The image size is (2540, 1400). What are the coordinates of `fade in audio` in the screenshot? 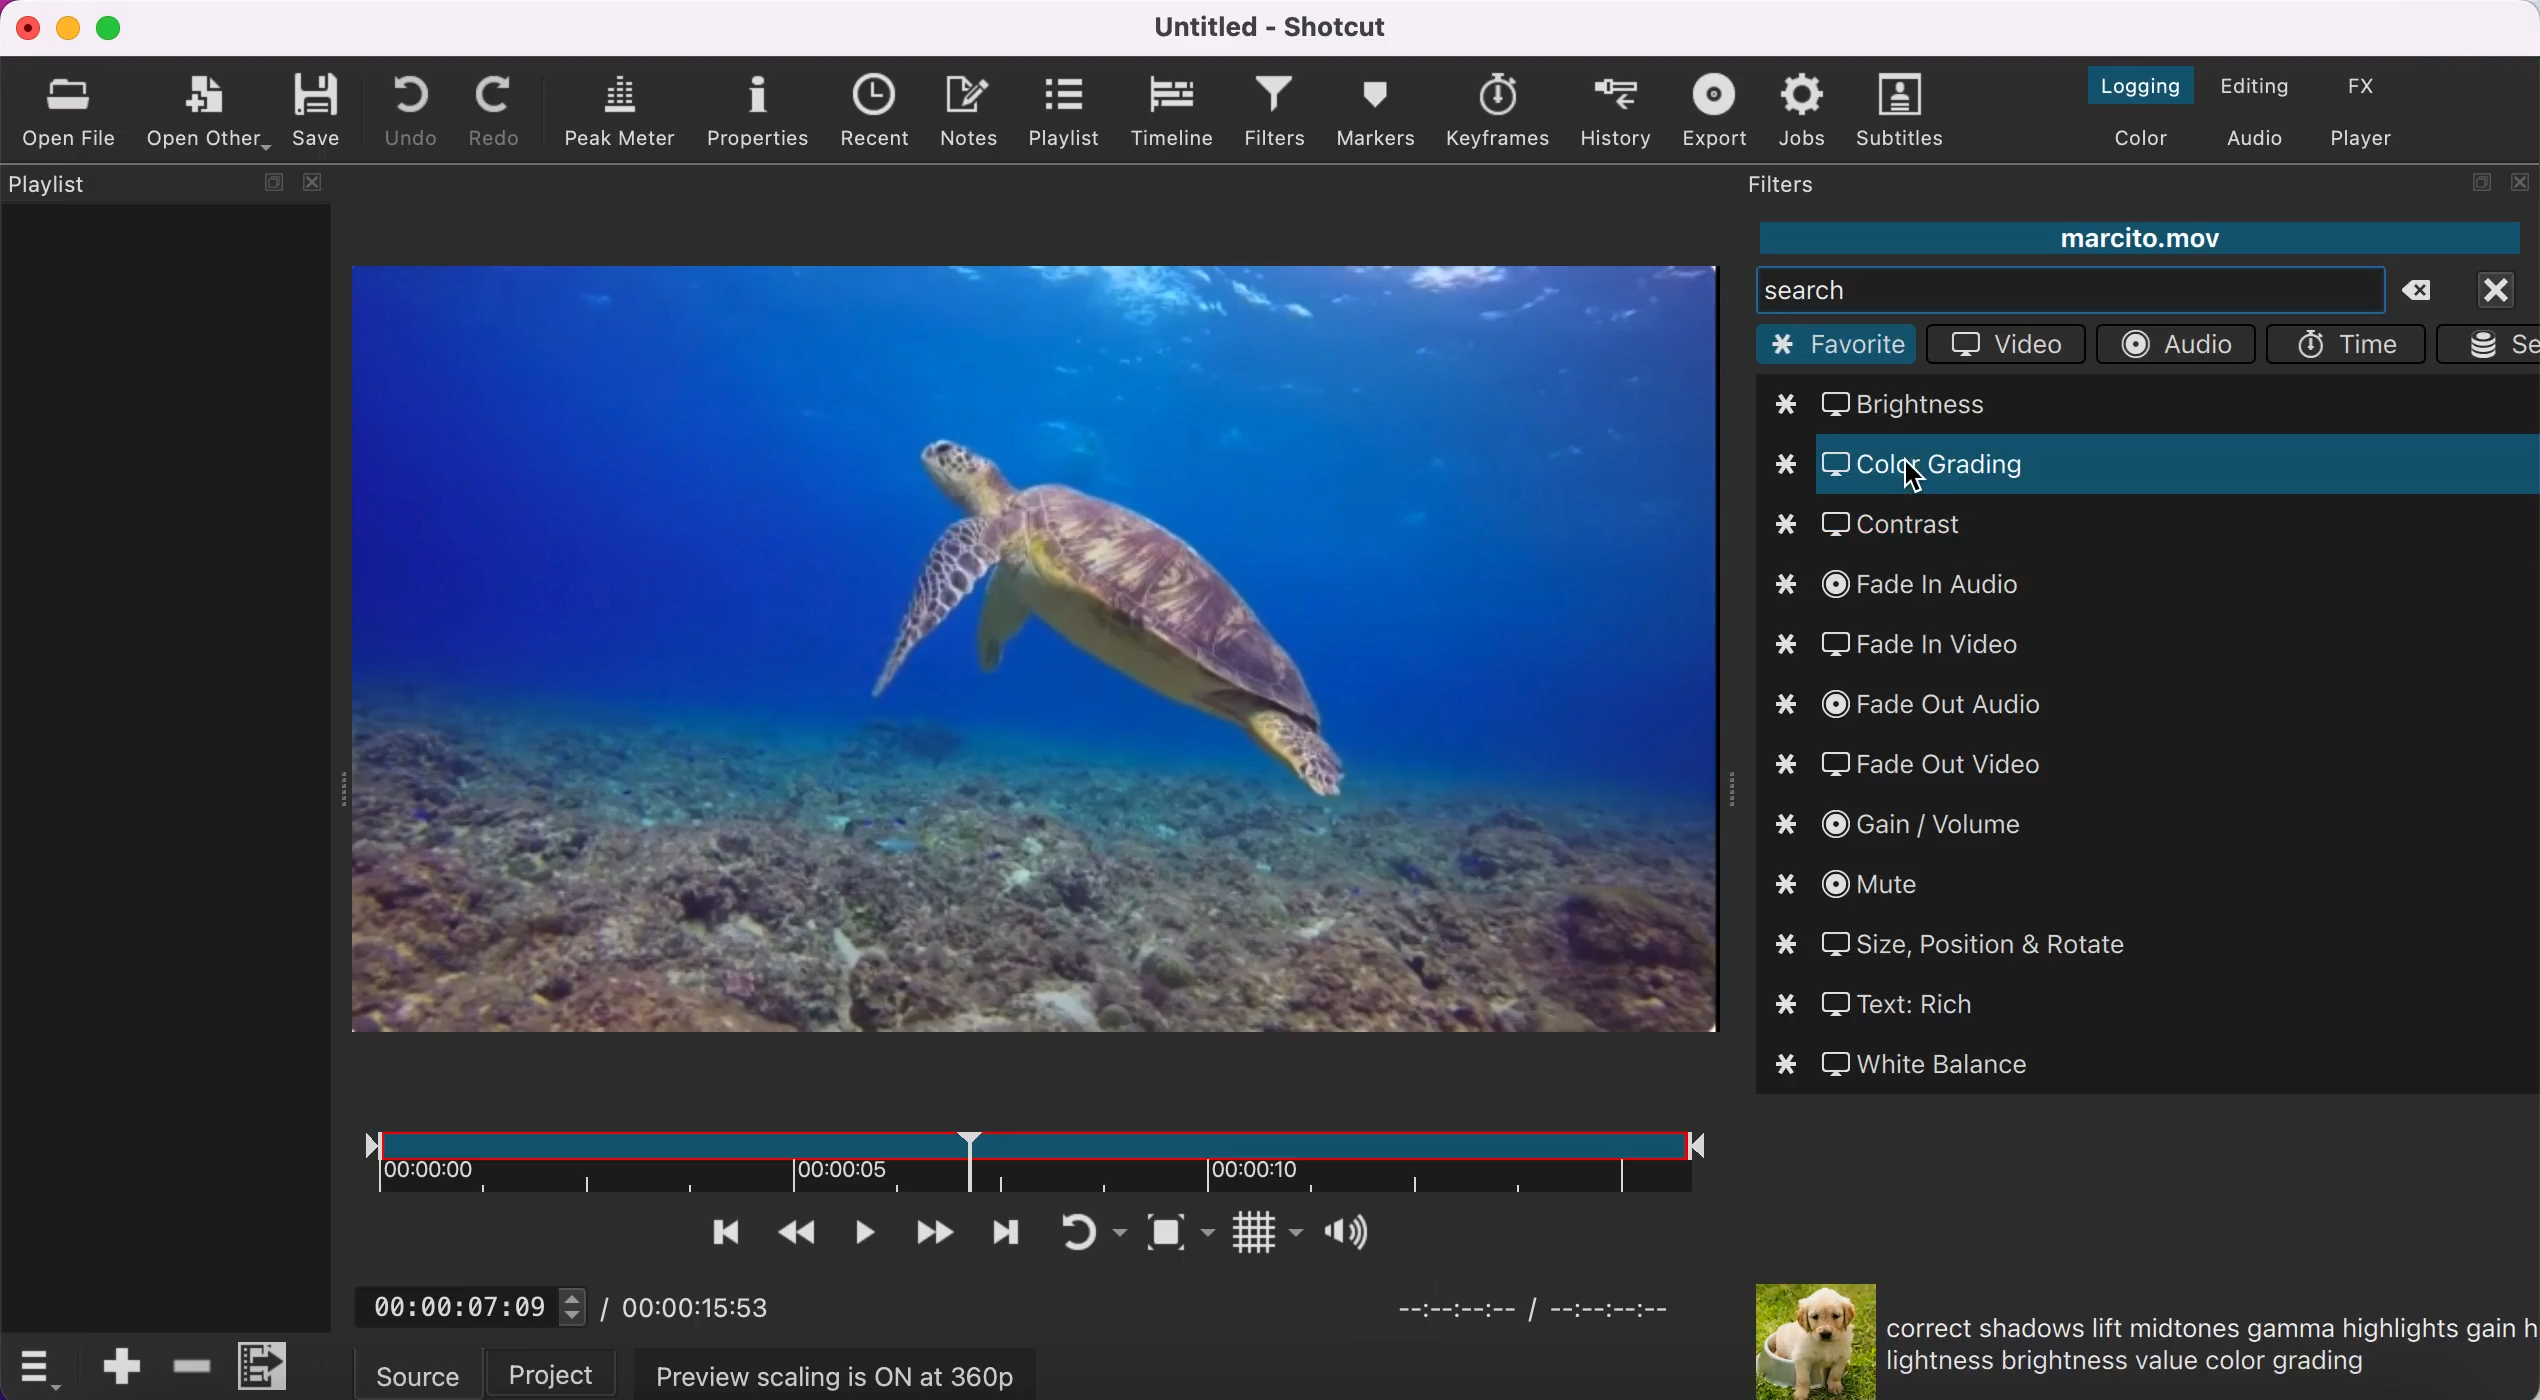 It's located at (1910, 587).